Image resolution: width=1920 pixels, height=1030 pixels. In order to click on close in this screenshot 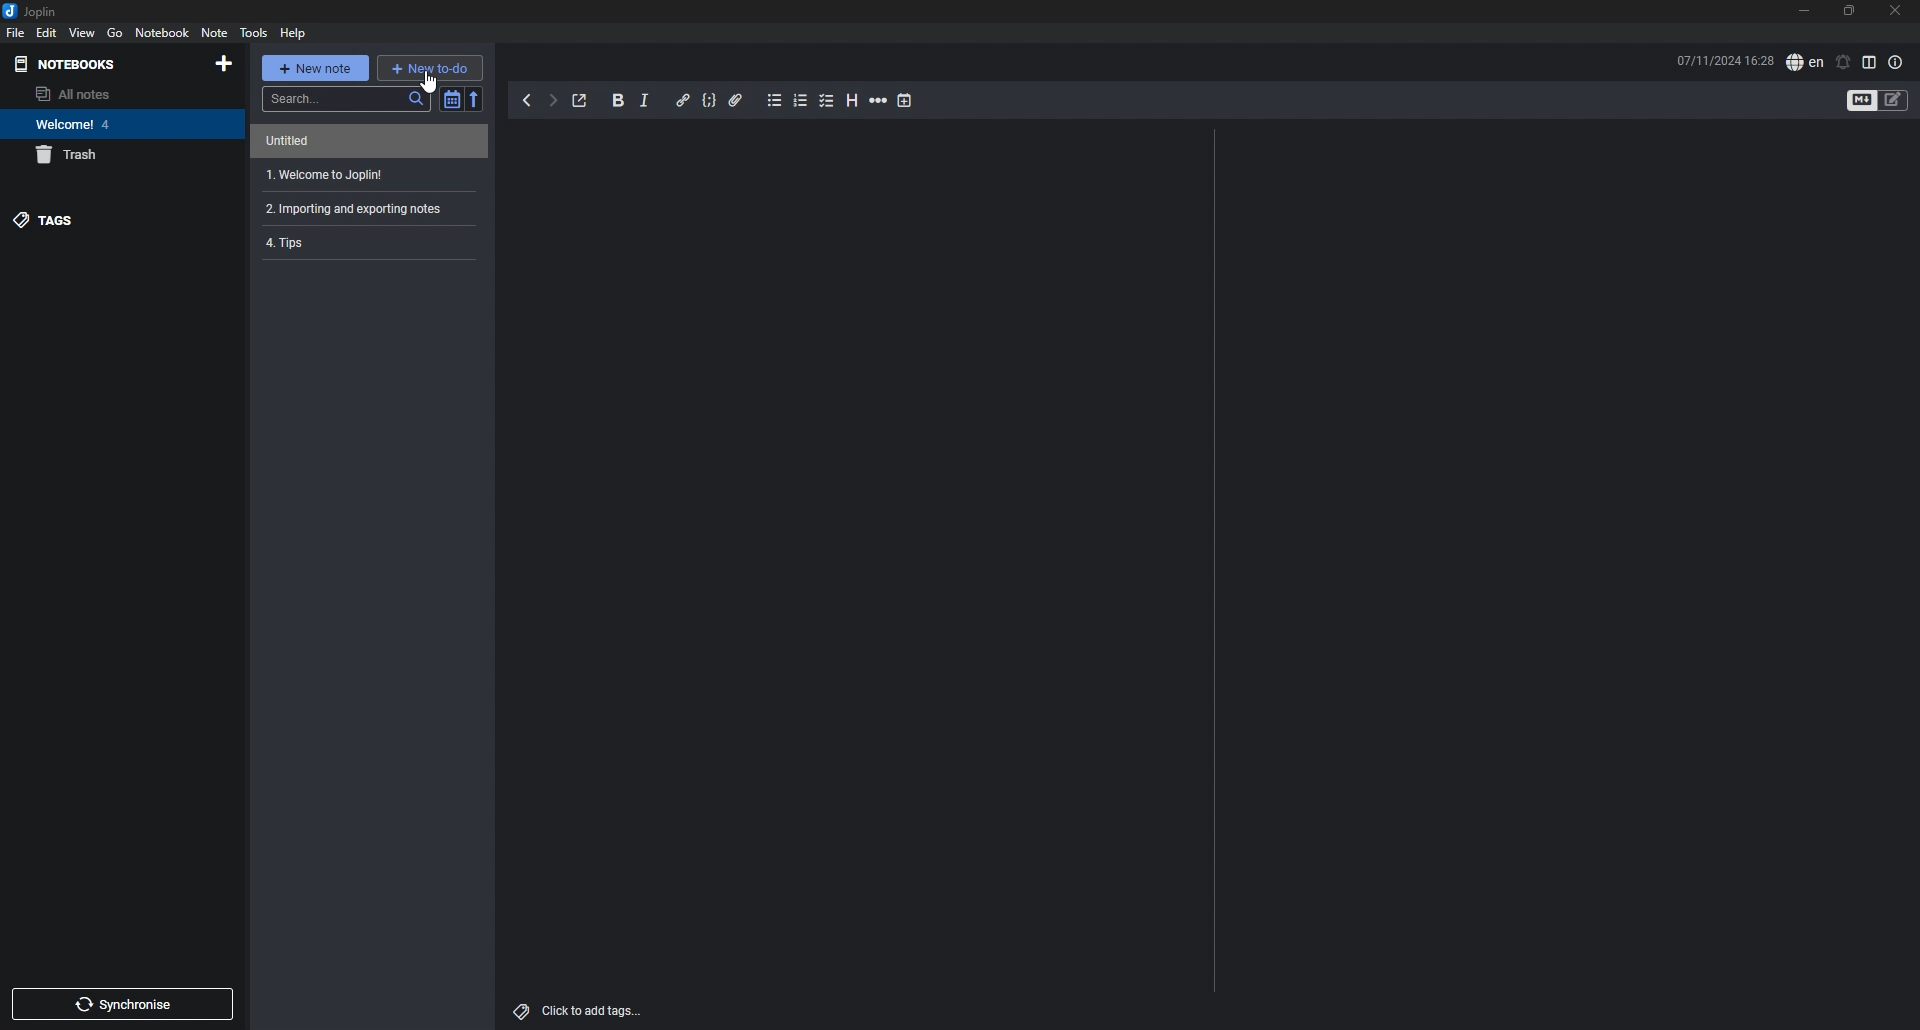, I will do `click(1894, 11)`.